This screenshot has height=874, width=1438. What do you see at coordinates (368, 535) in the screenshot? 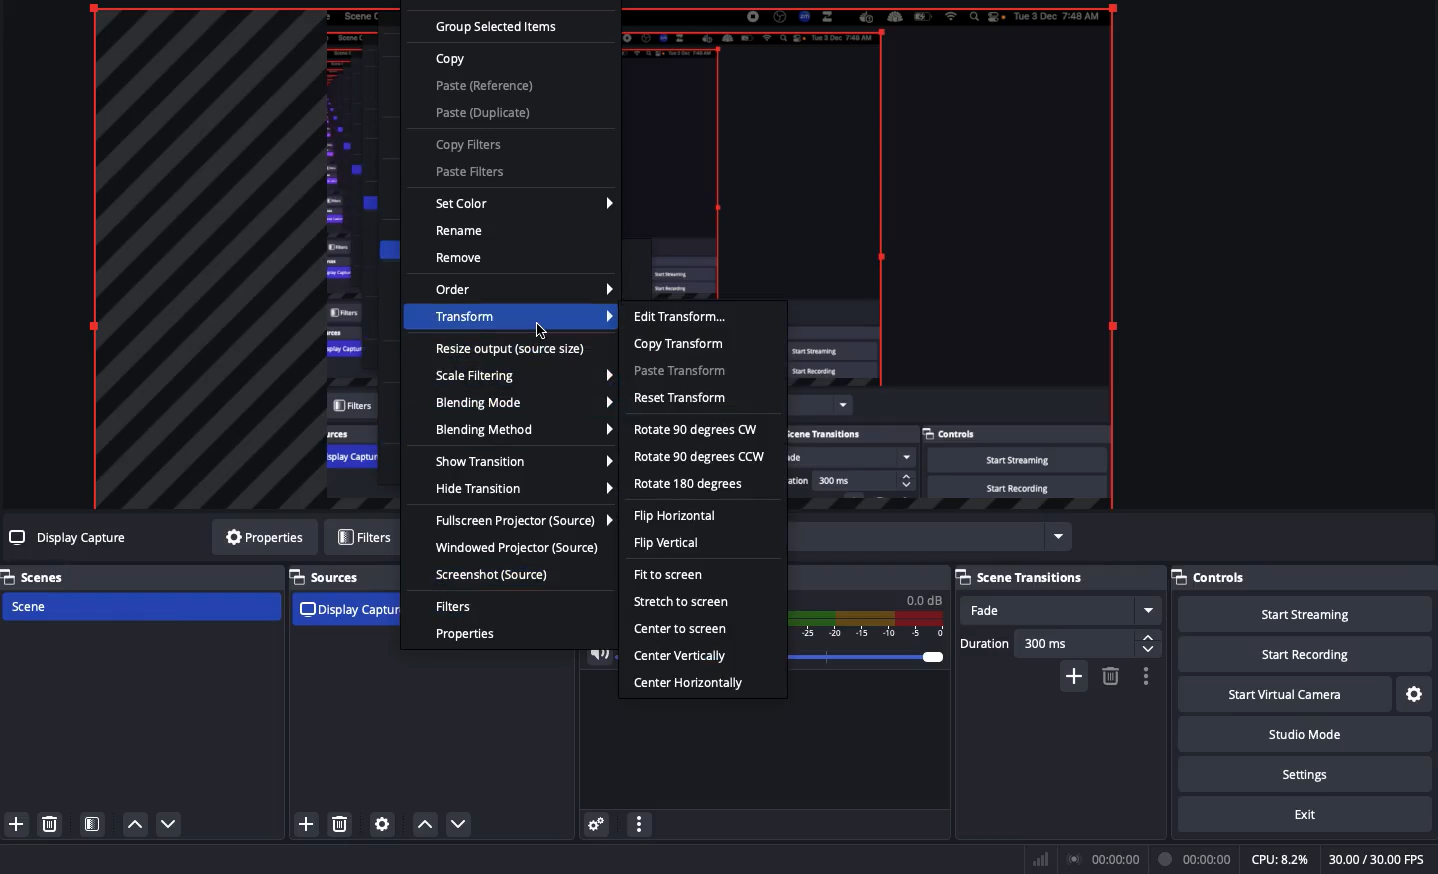
I see `Filters` at bounding box center [368, 535].